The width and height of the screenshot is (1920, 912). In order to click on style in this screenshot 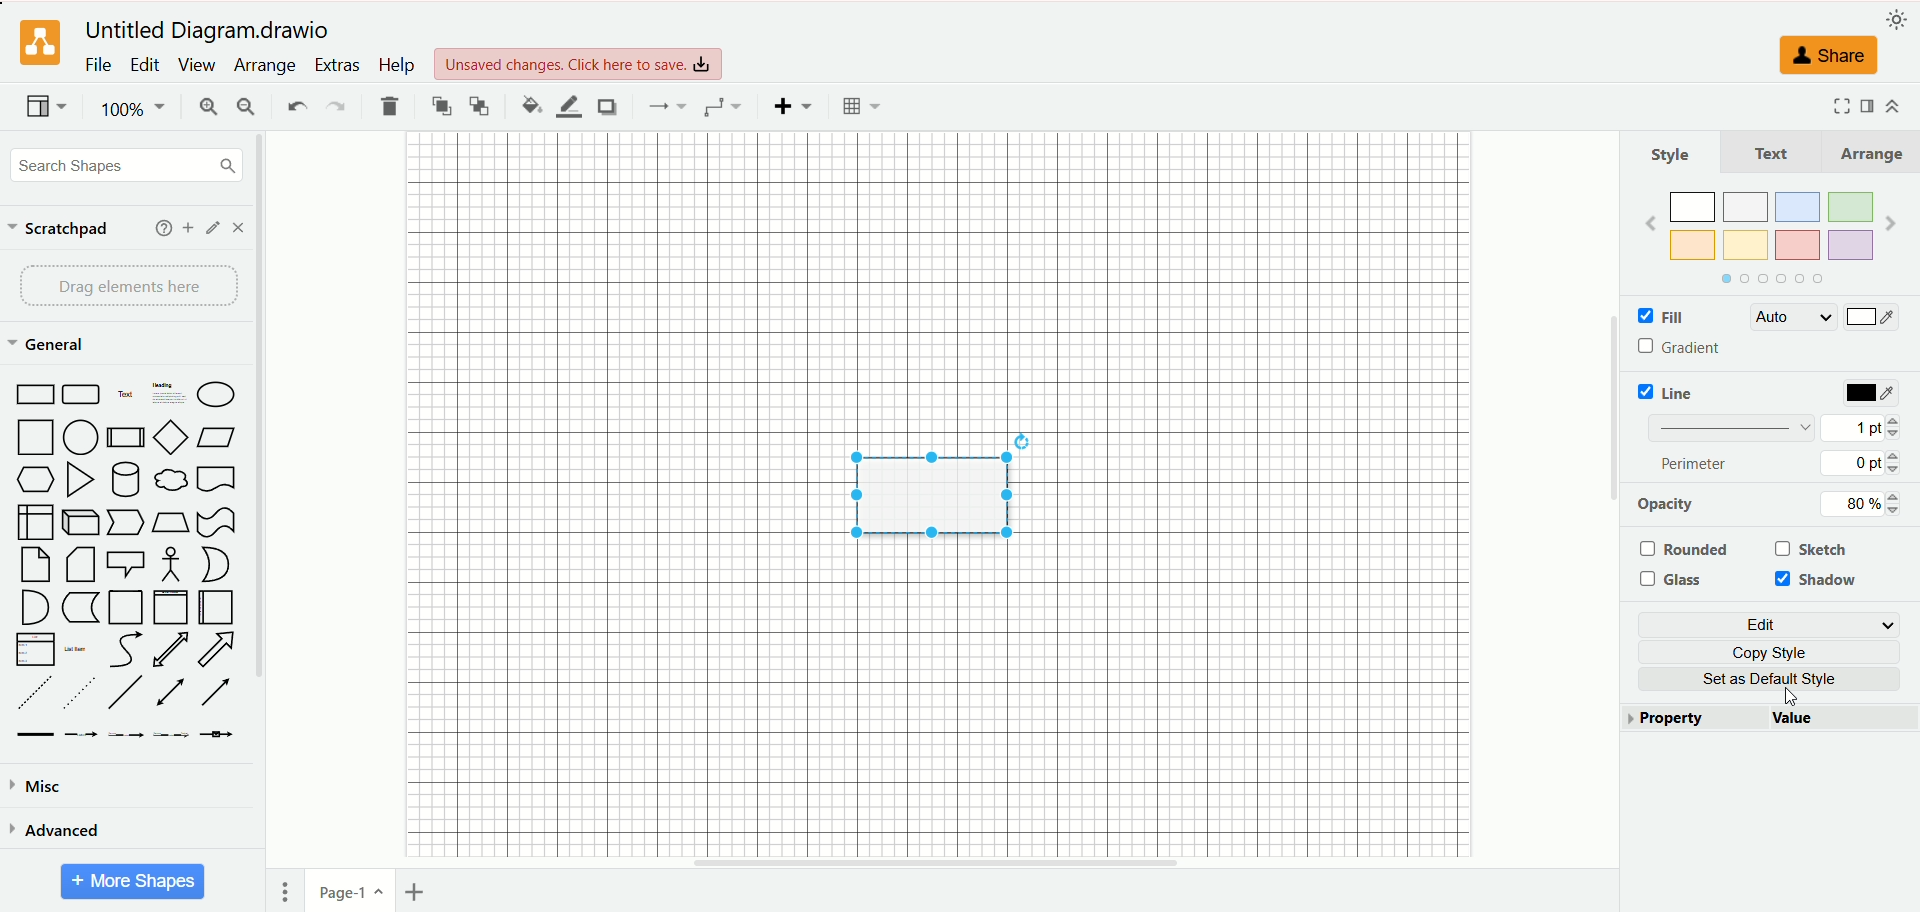, I will do `click(1671, 154)`.